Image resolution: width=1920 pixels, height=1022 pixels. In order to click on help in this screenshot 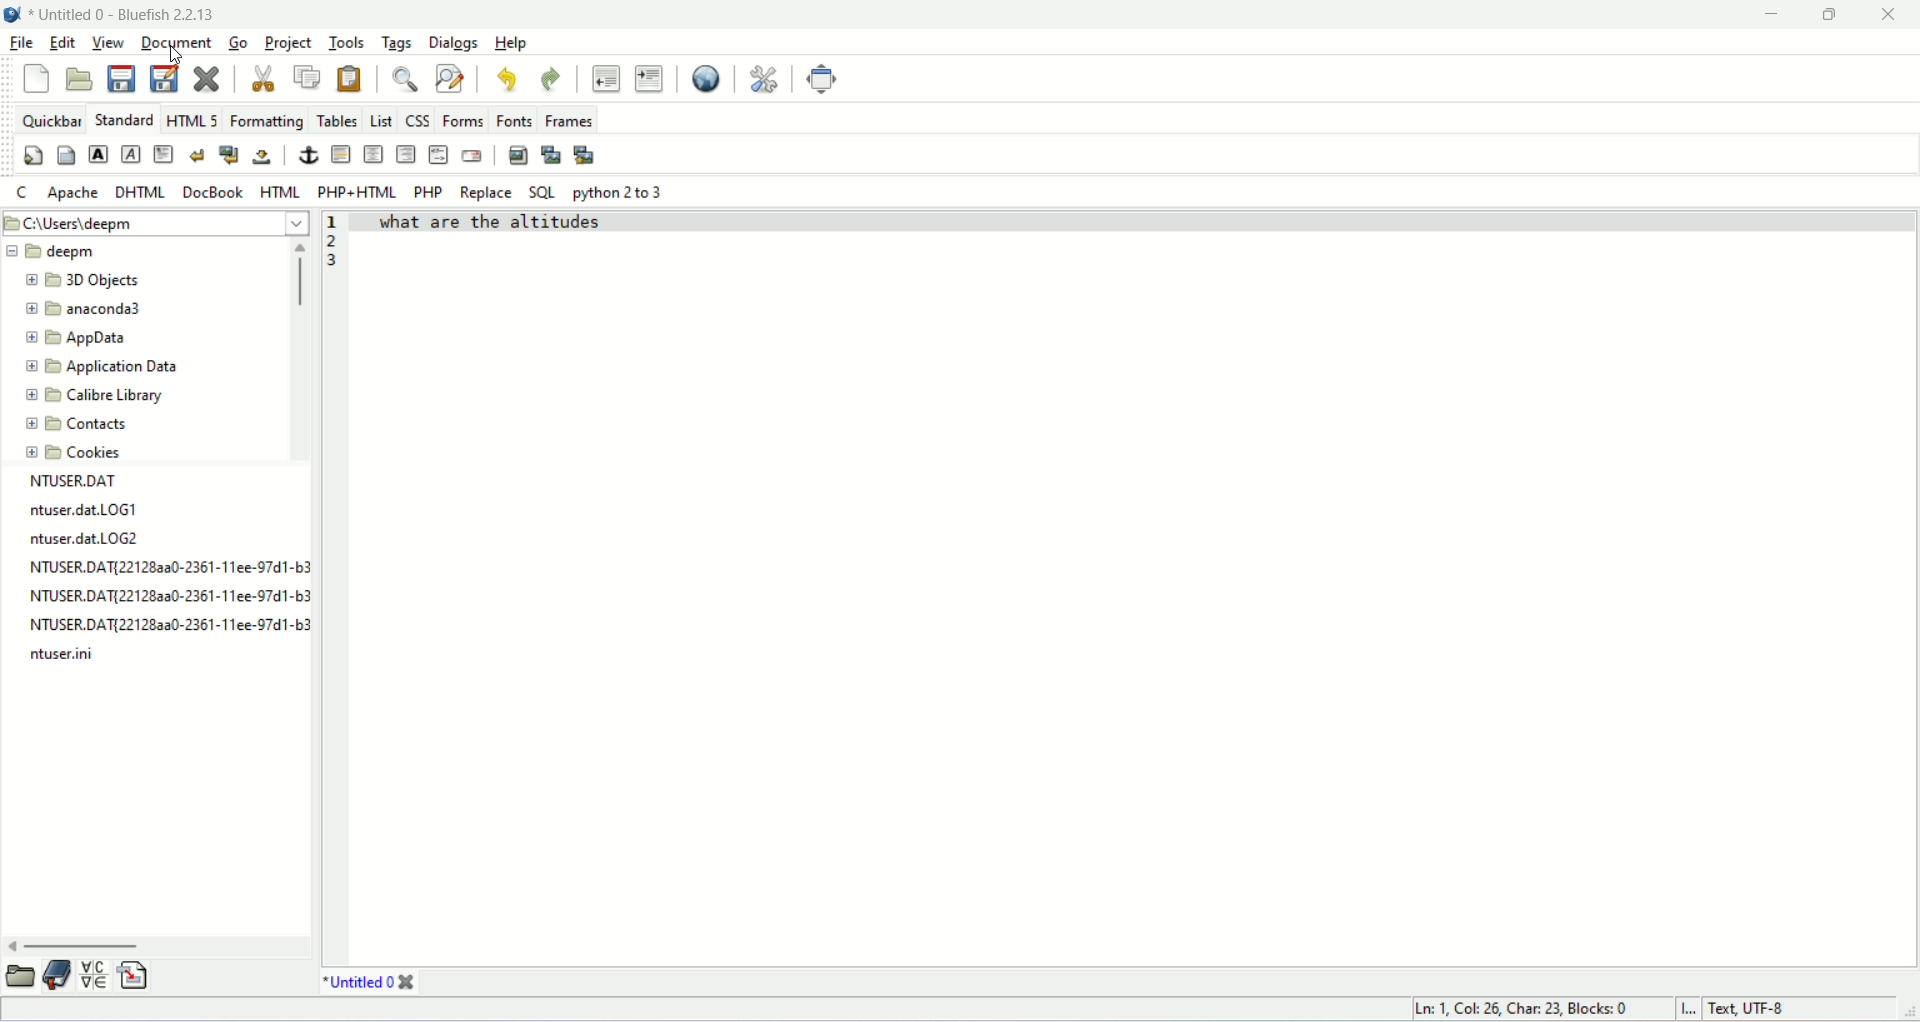, I will do `click(512, 43)`.